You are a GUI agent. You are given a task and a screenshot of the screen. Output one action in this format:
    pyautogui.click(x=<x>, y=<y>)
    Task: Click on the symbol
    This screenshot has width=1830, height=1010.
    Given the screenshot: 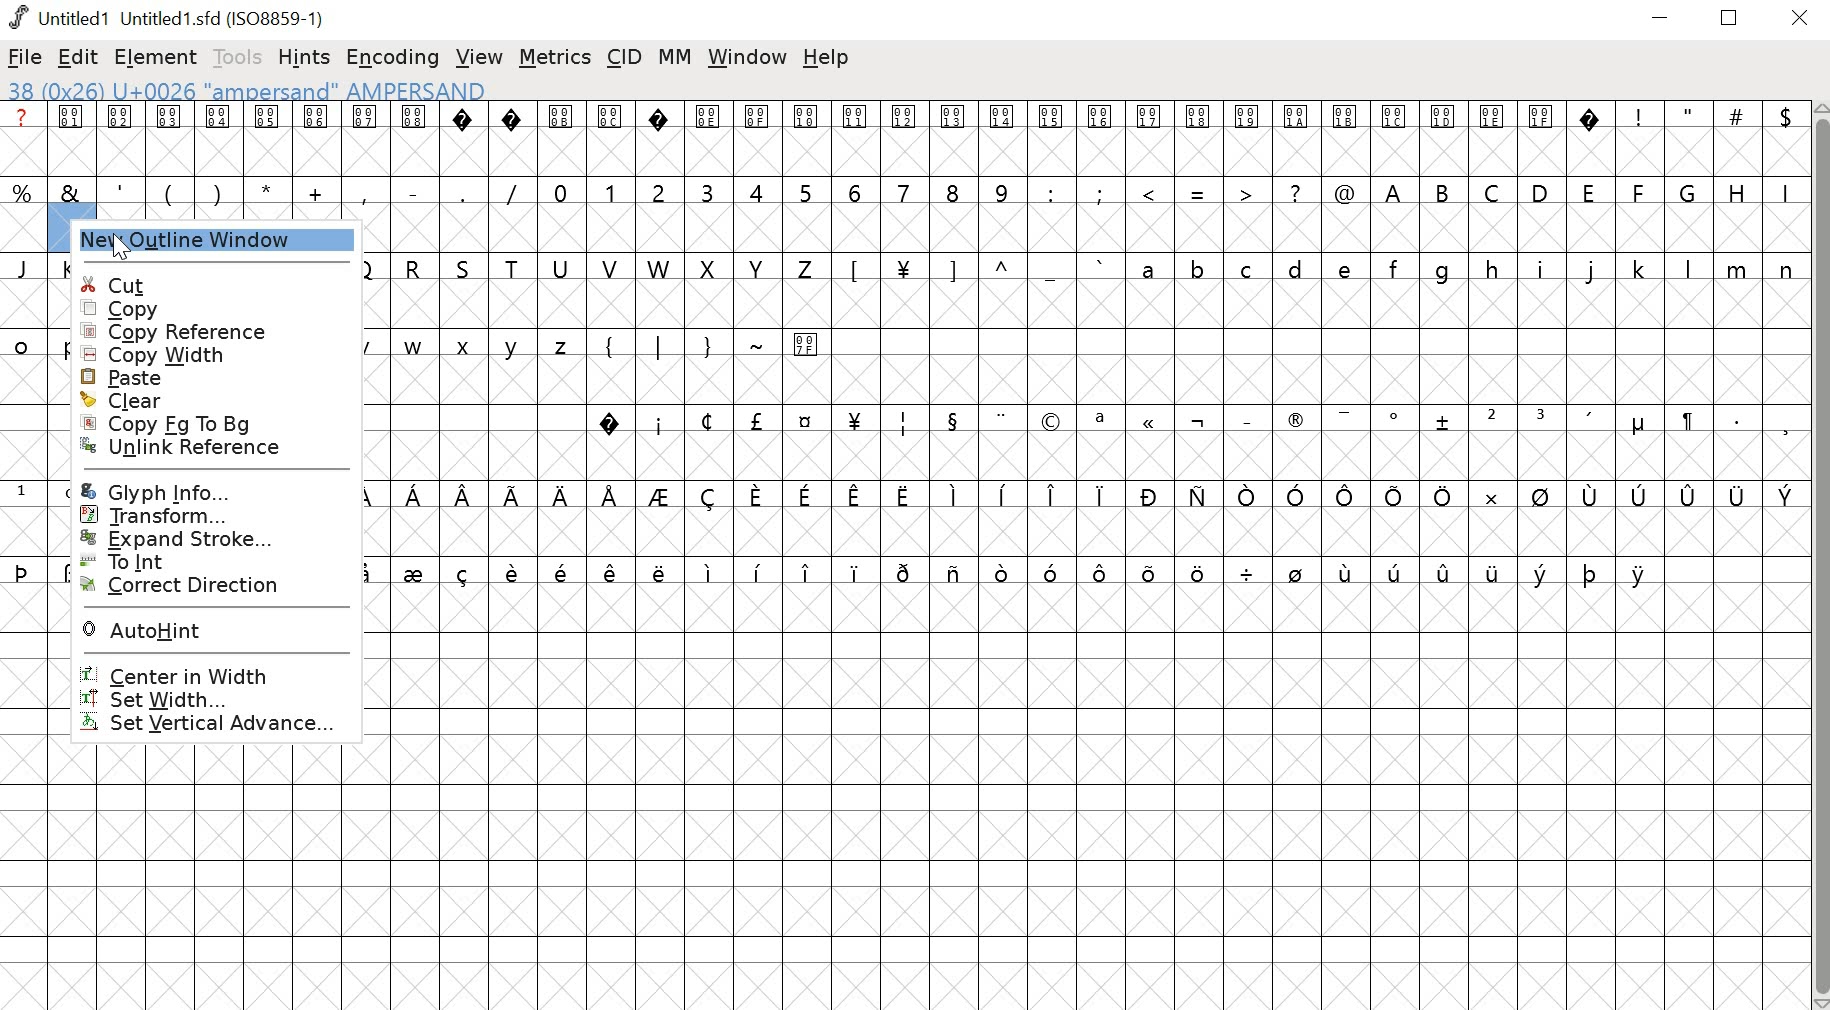 What is the action you would take?
    pyautogui.click(x=949, y=419)
    